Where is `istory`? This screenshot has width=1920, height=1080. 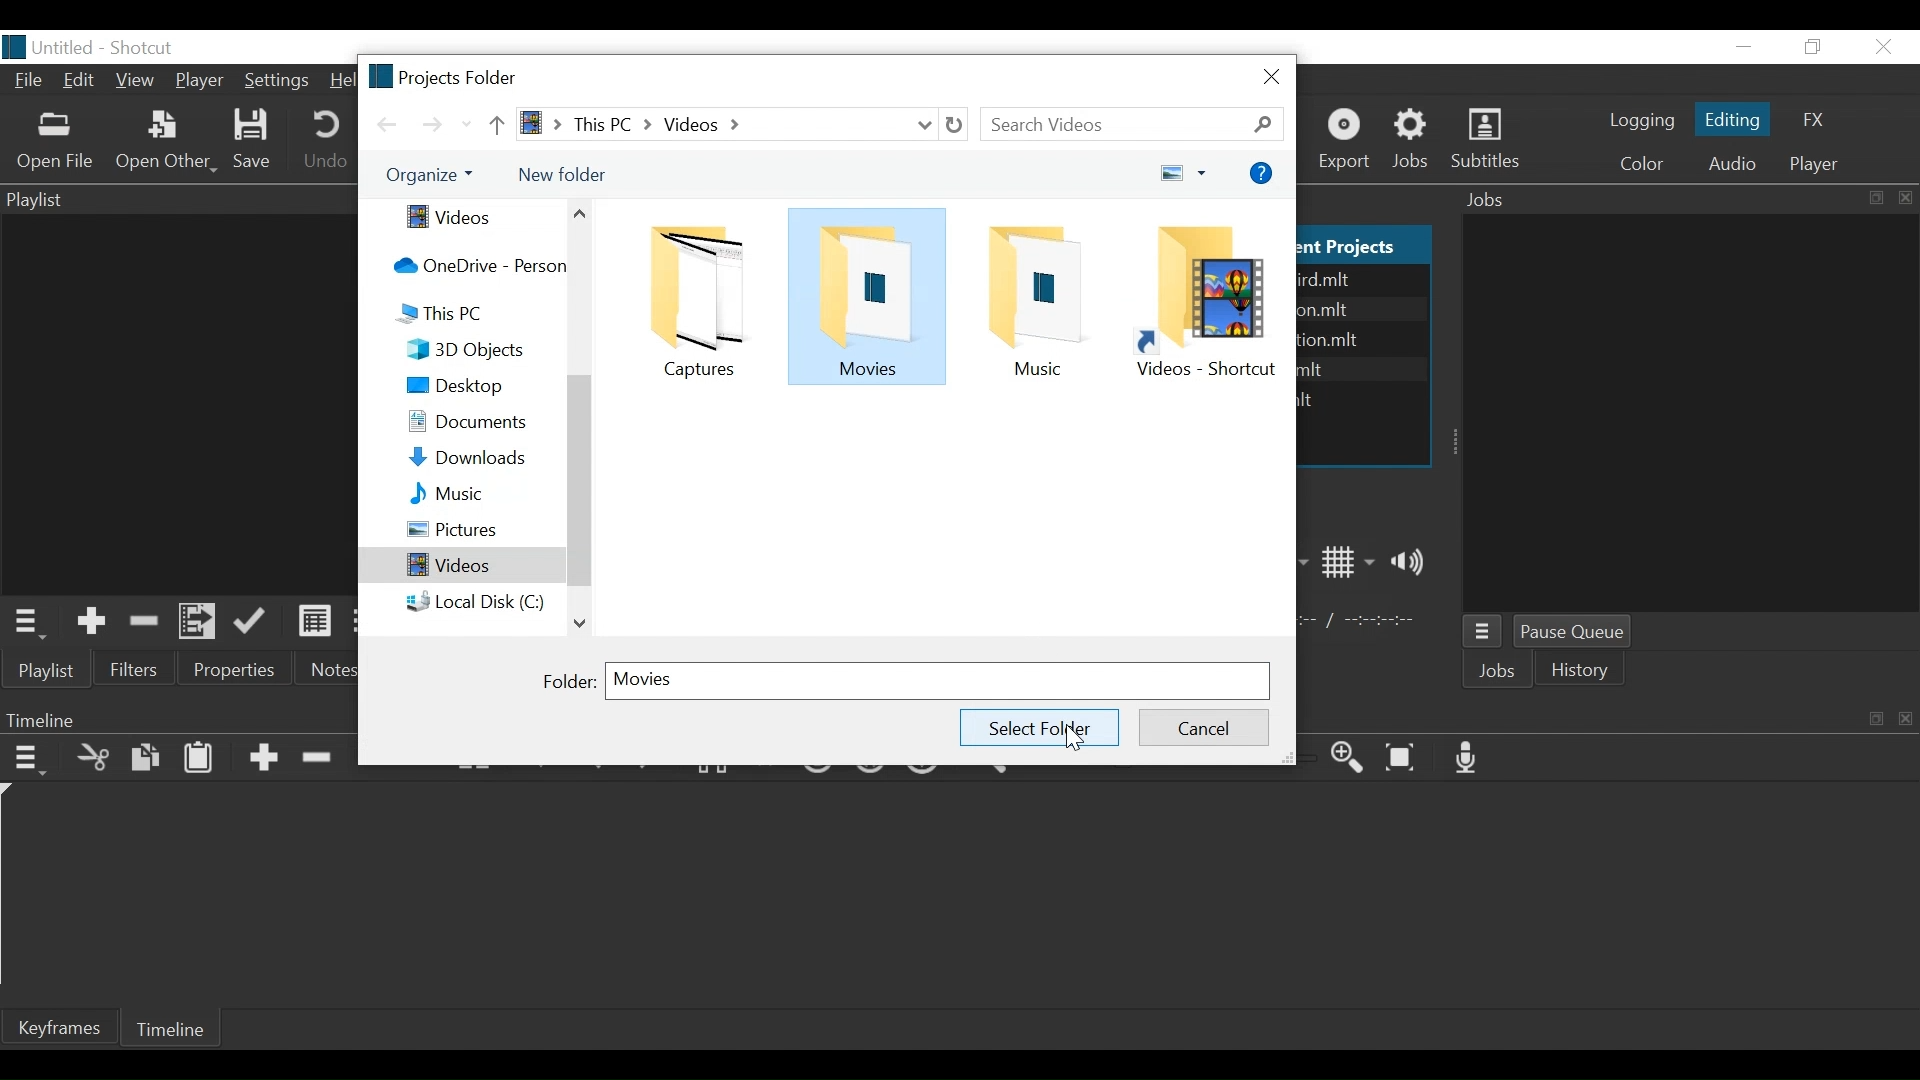
istory is located at coordinates (1585, 670).